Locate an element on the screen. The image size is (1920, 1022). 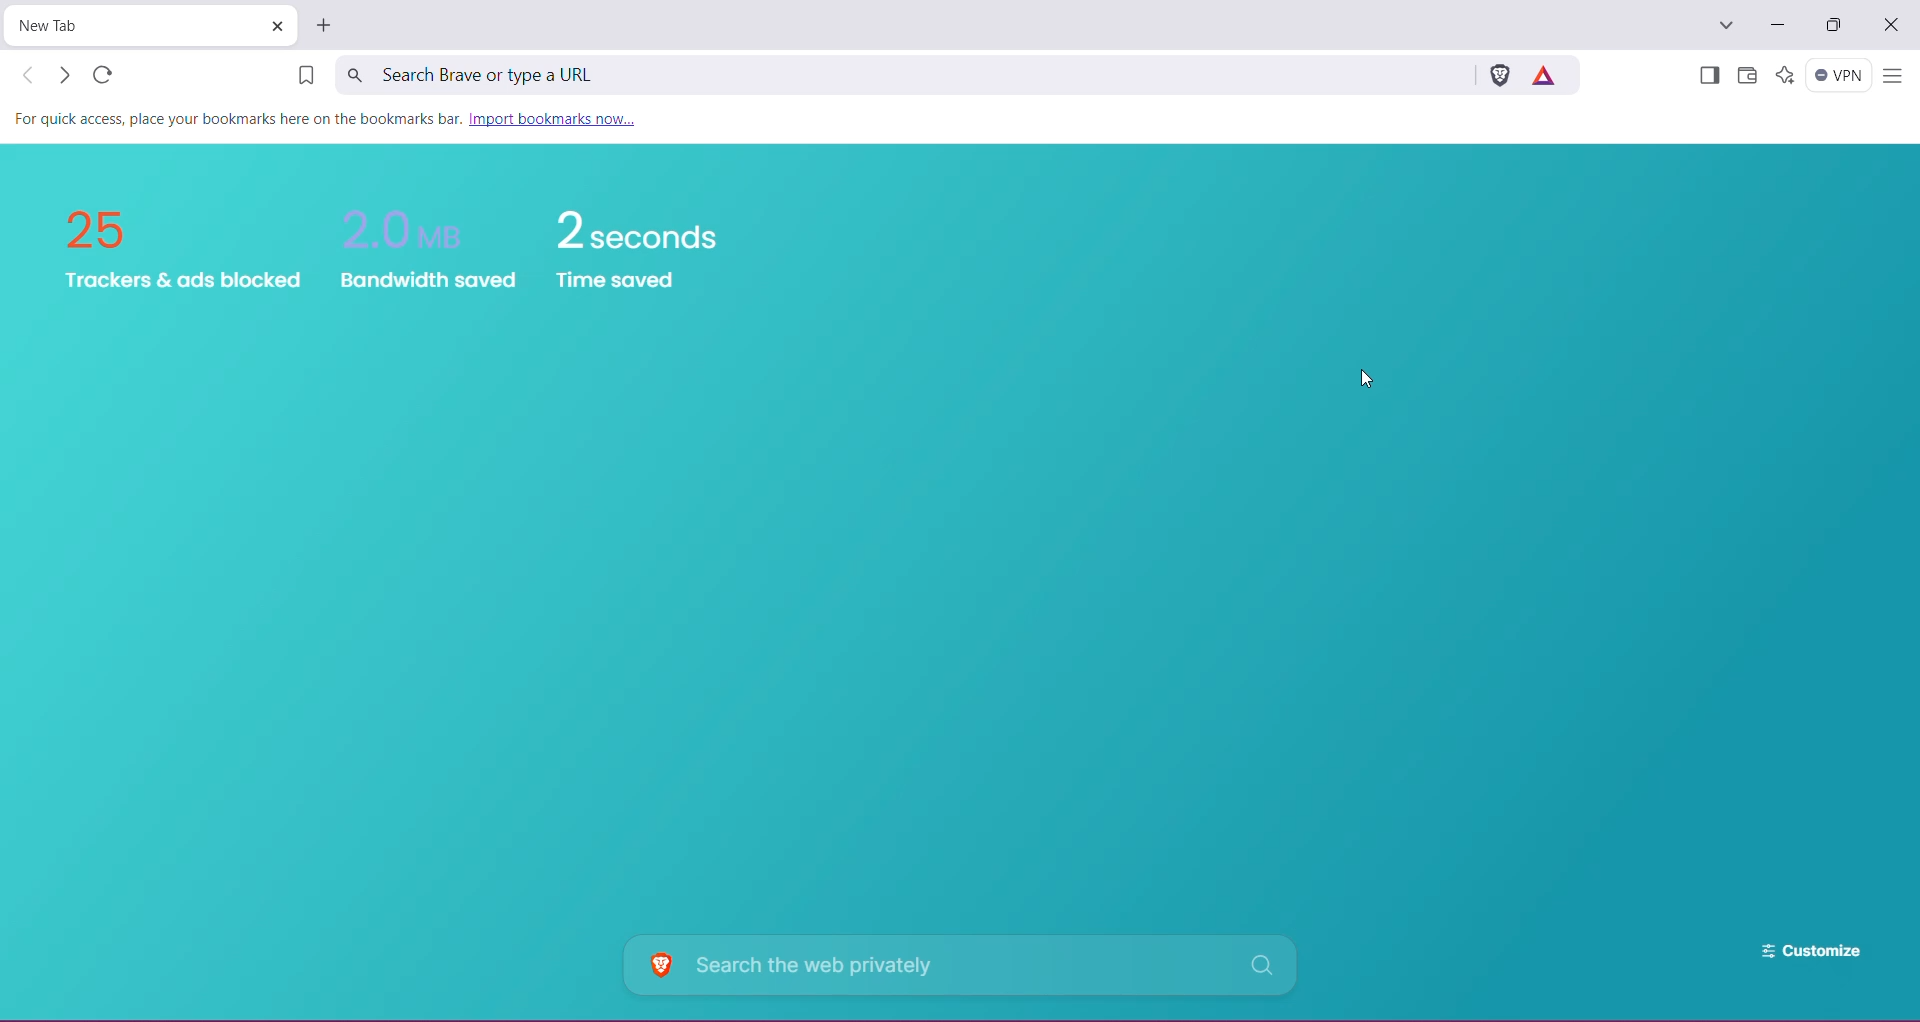
New Tab is located at coordinates (134, 26).